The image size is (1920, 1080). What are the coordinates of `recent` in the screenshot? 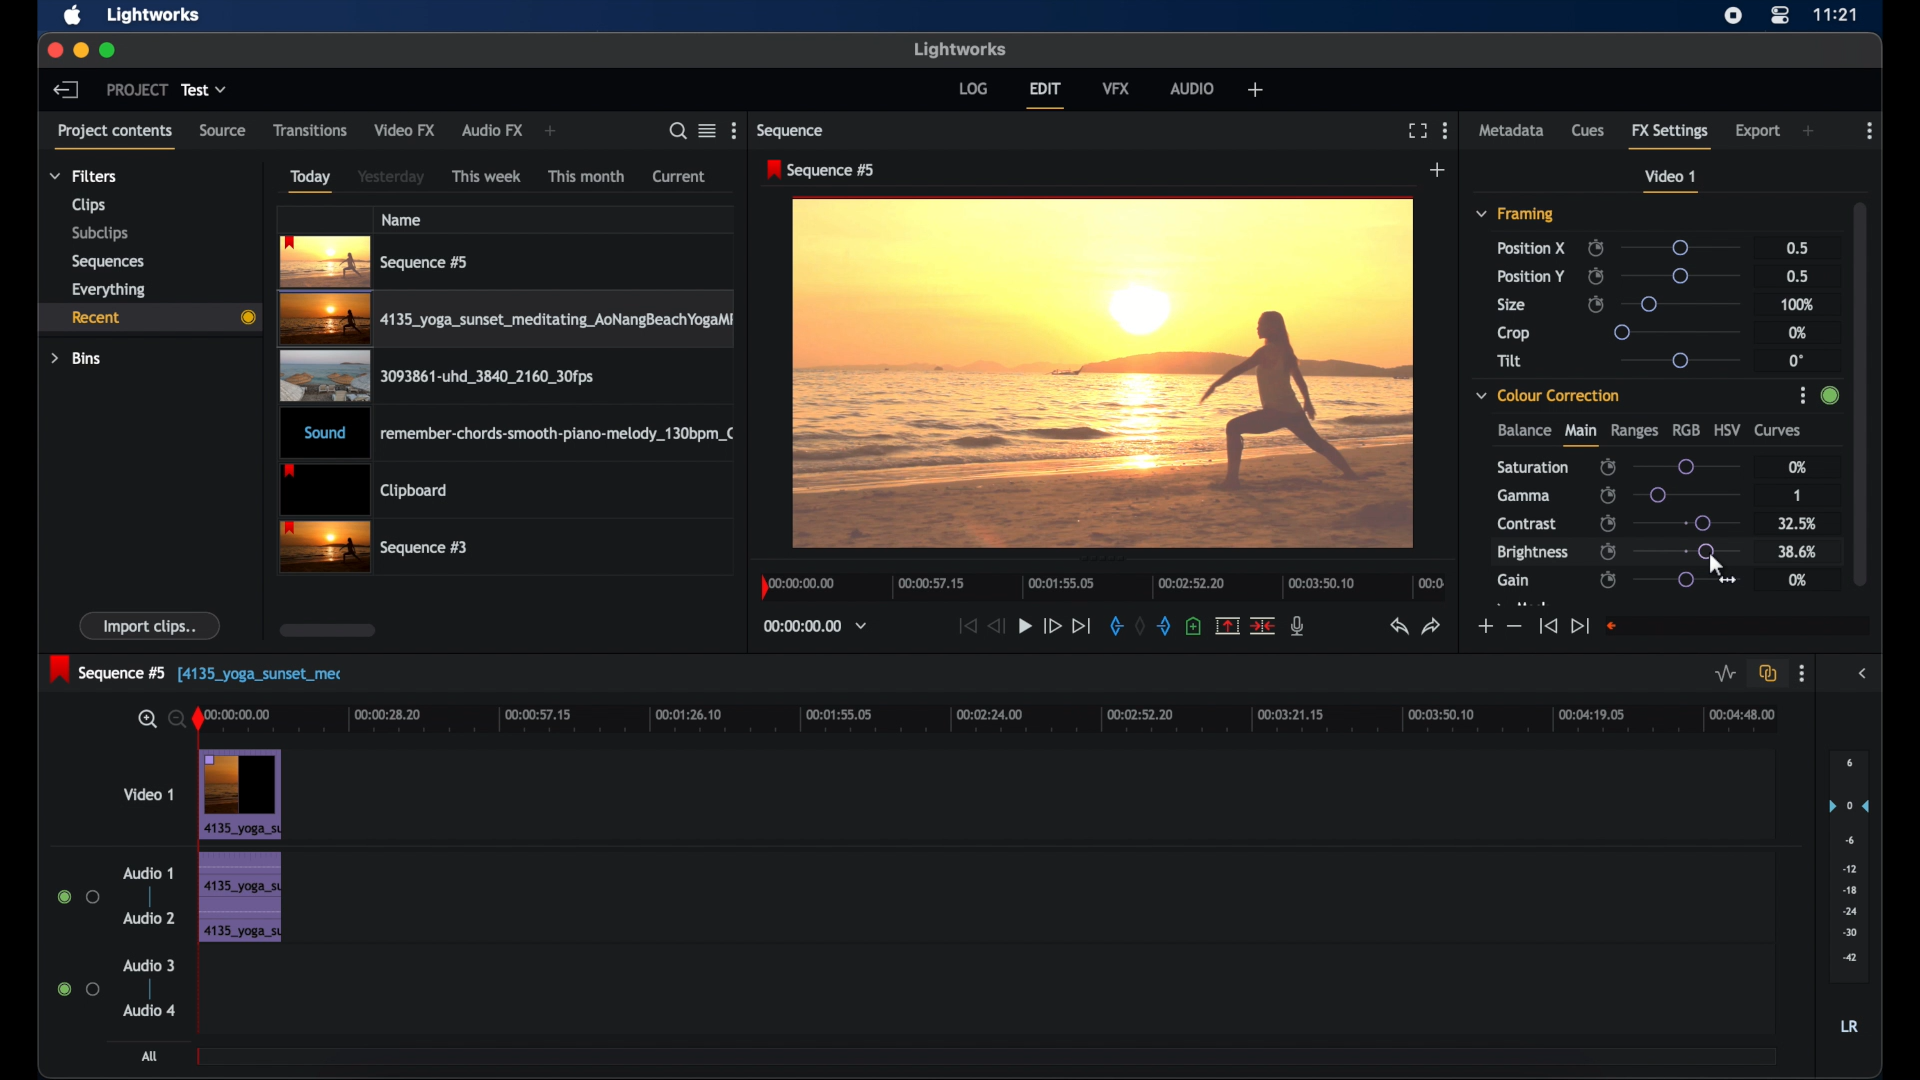 It's located at (148, 318).